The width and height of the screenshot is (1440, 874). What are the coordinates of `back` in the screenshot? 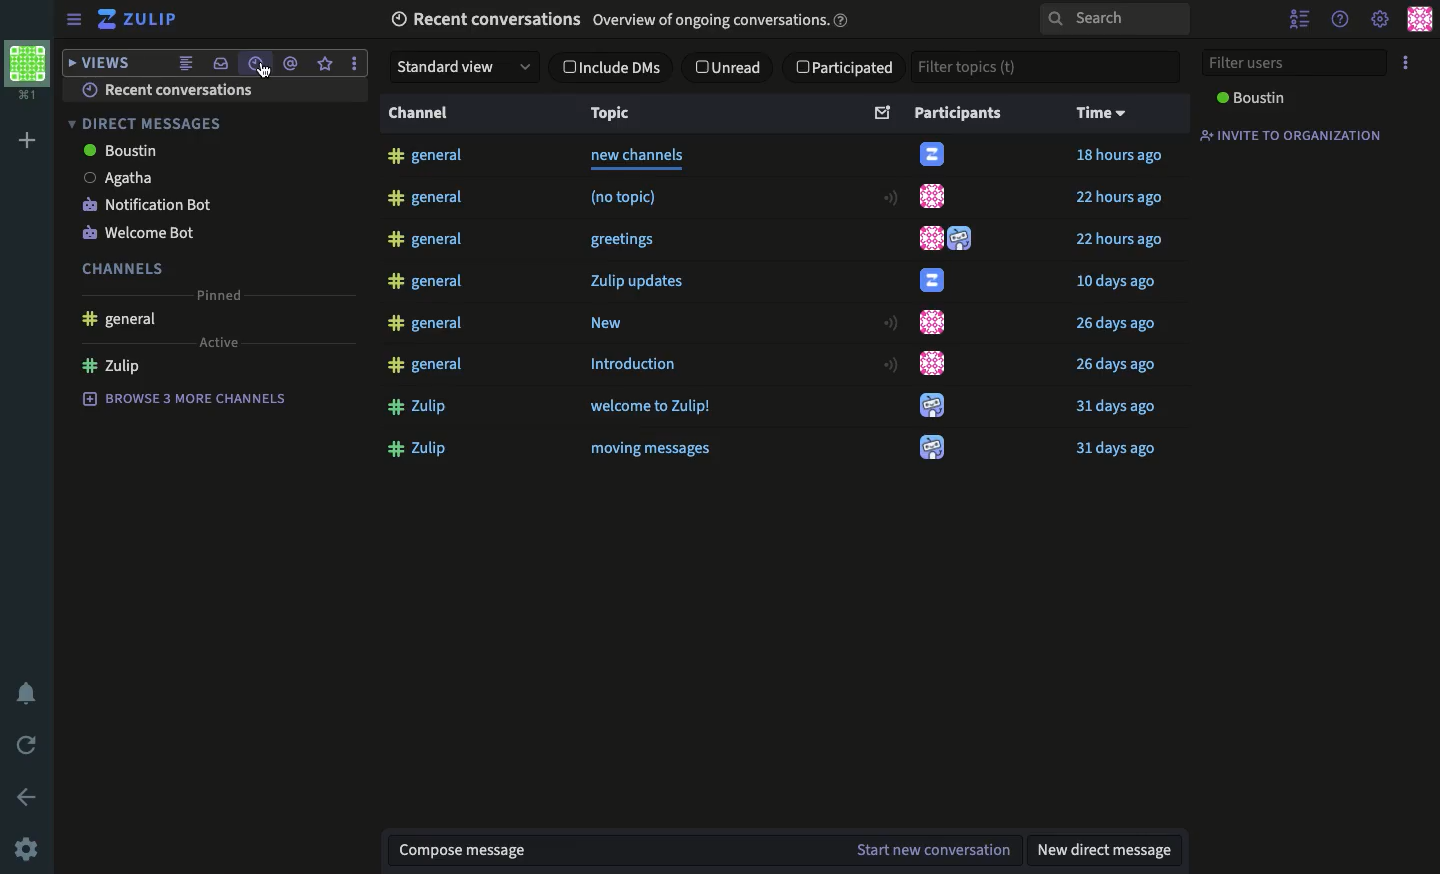 It's located at (28, 797).